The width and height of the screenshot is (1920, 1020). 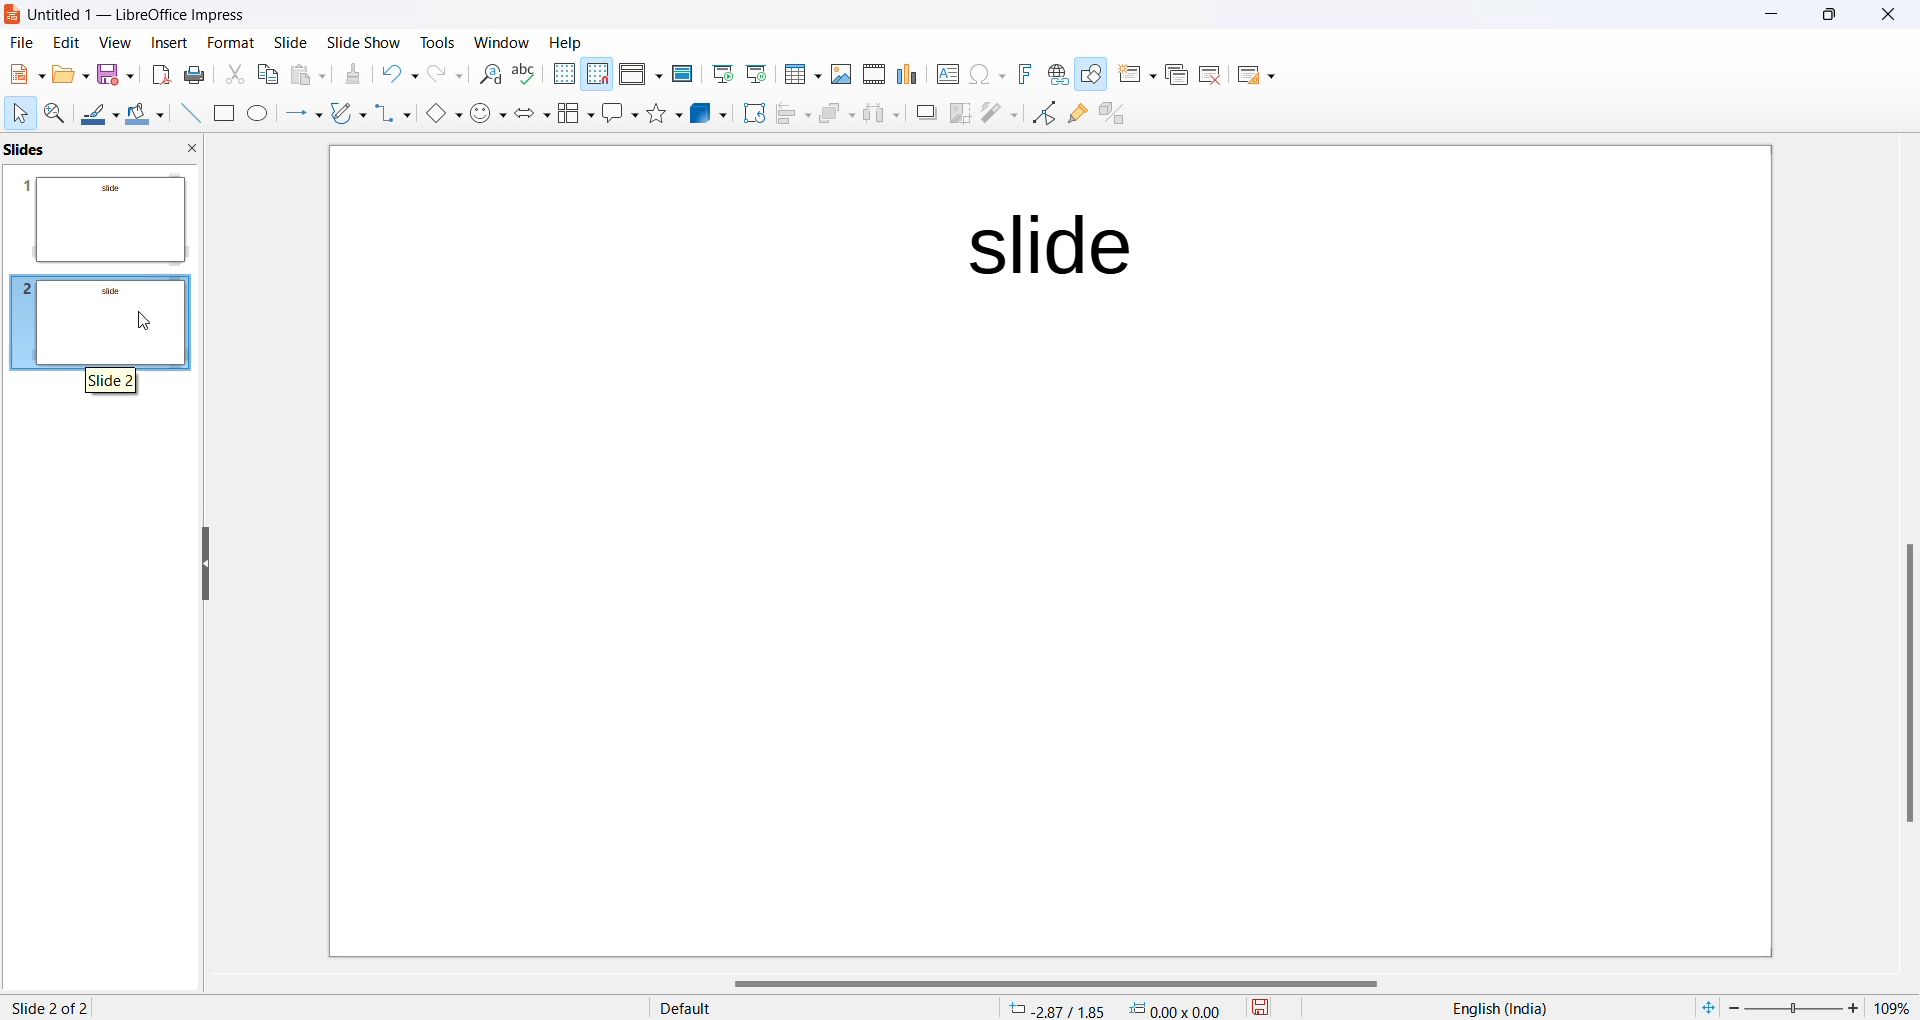 What do you see at coordinates (487, 75) in the screenshot?
I see `Find and replace` at bounding box center [487, 75].